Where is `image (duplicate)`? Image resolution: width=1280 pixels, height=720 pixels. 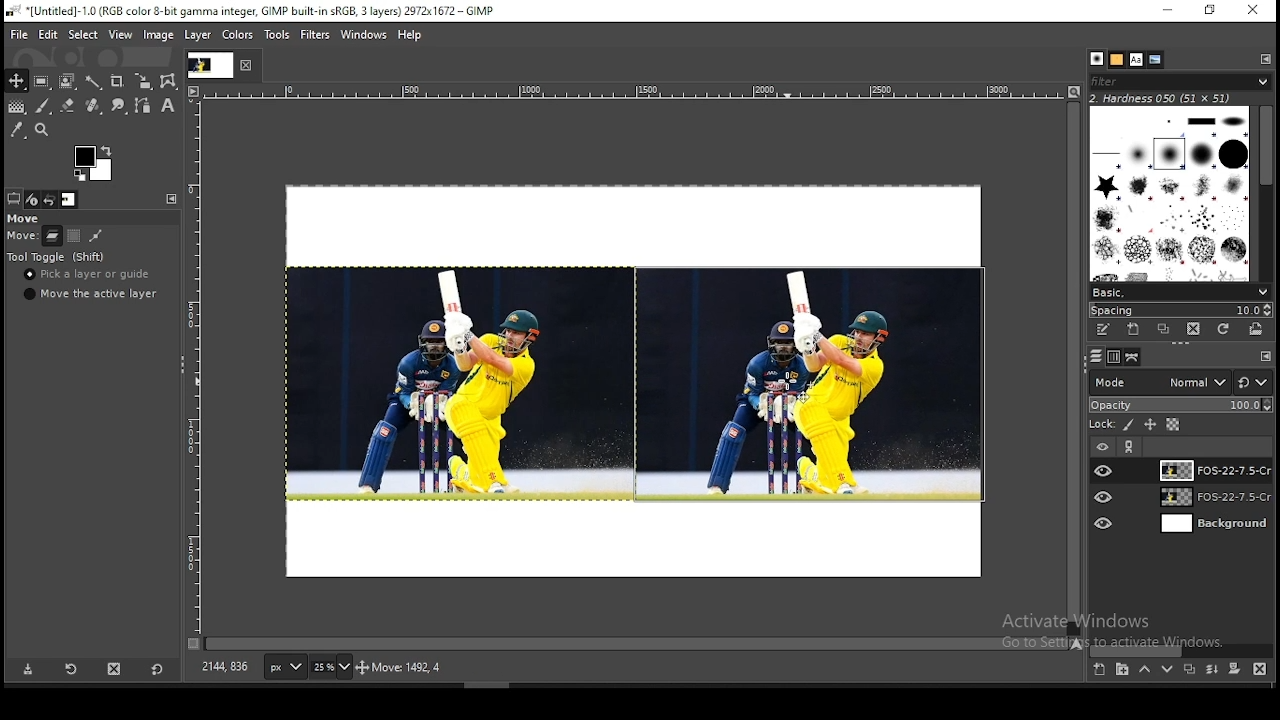 image (duplicate) is located at coordinates (809, 384).